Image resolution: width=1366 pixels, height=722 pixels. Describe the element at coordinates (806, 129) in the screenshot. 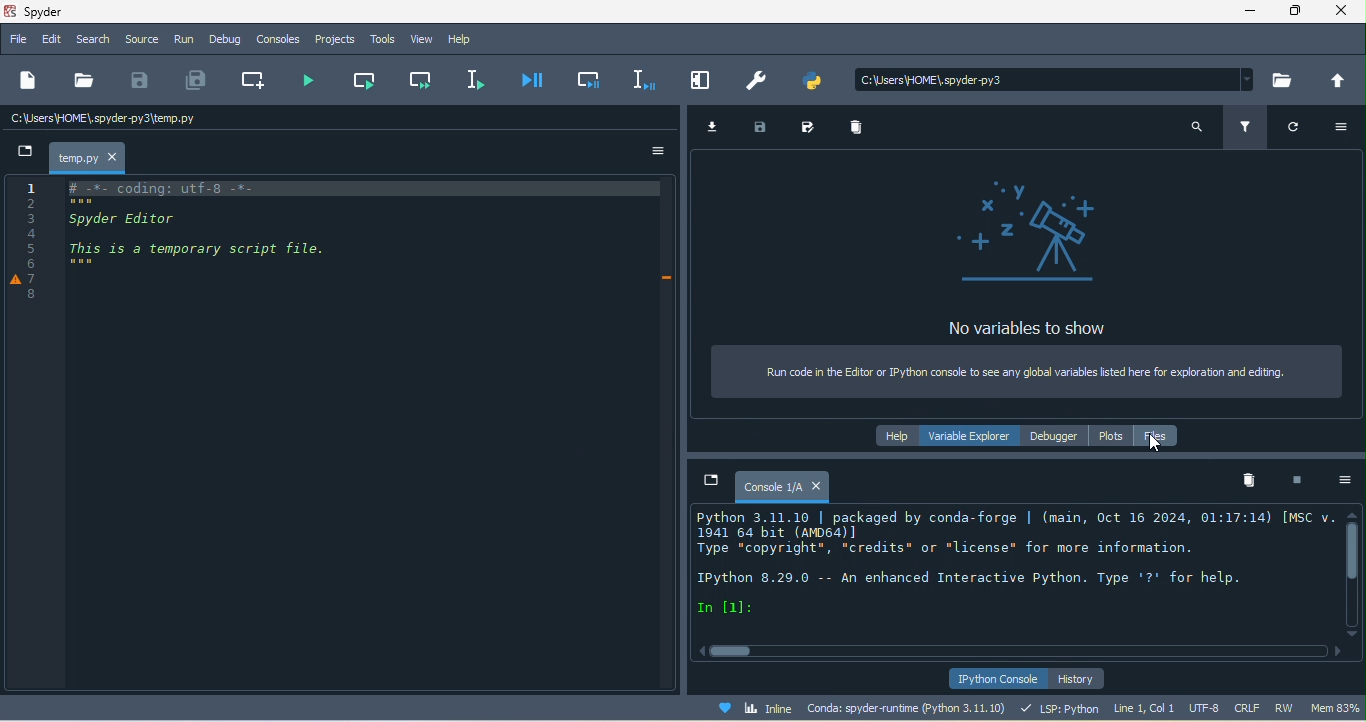

I see `save as` at that location.